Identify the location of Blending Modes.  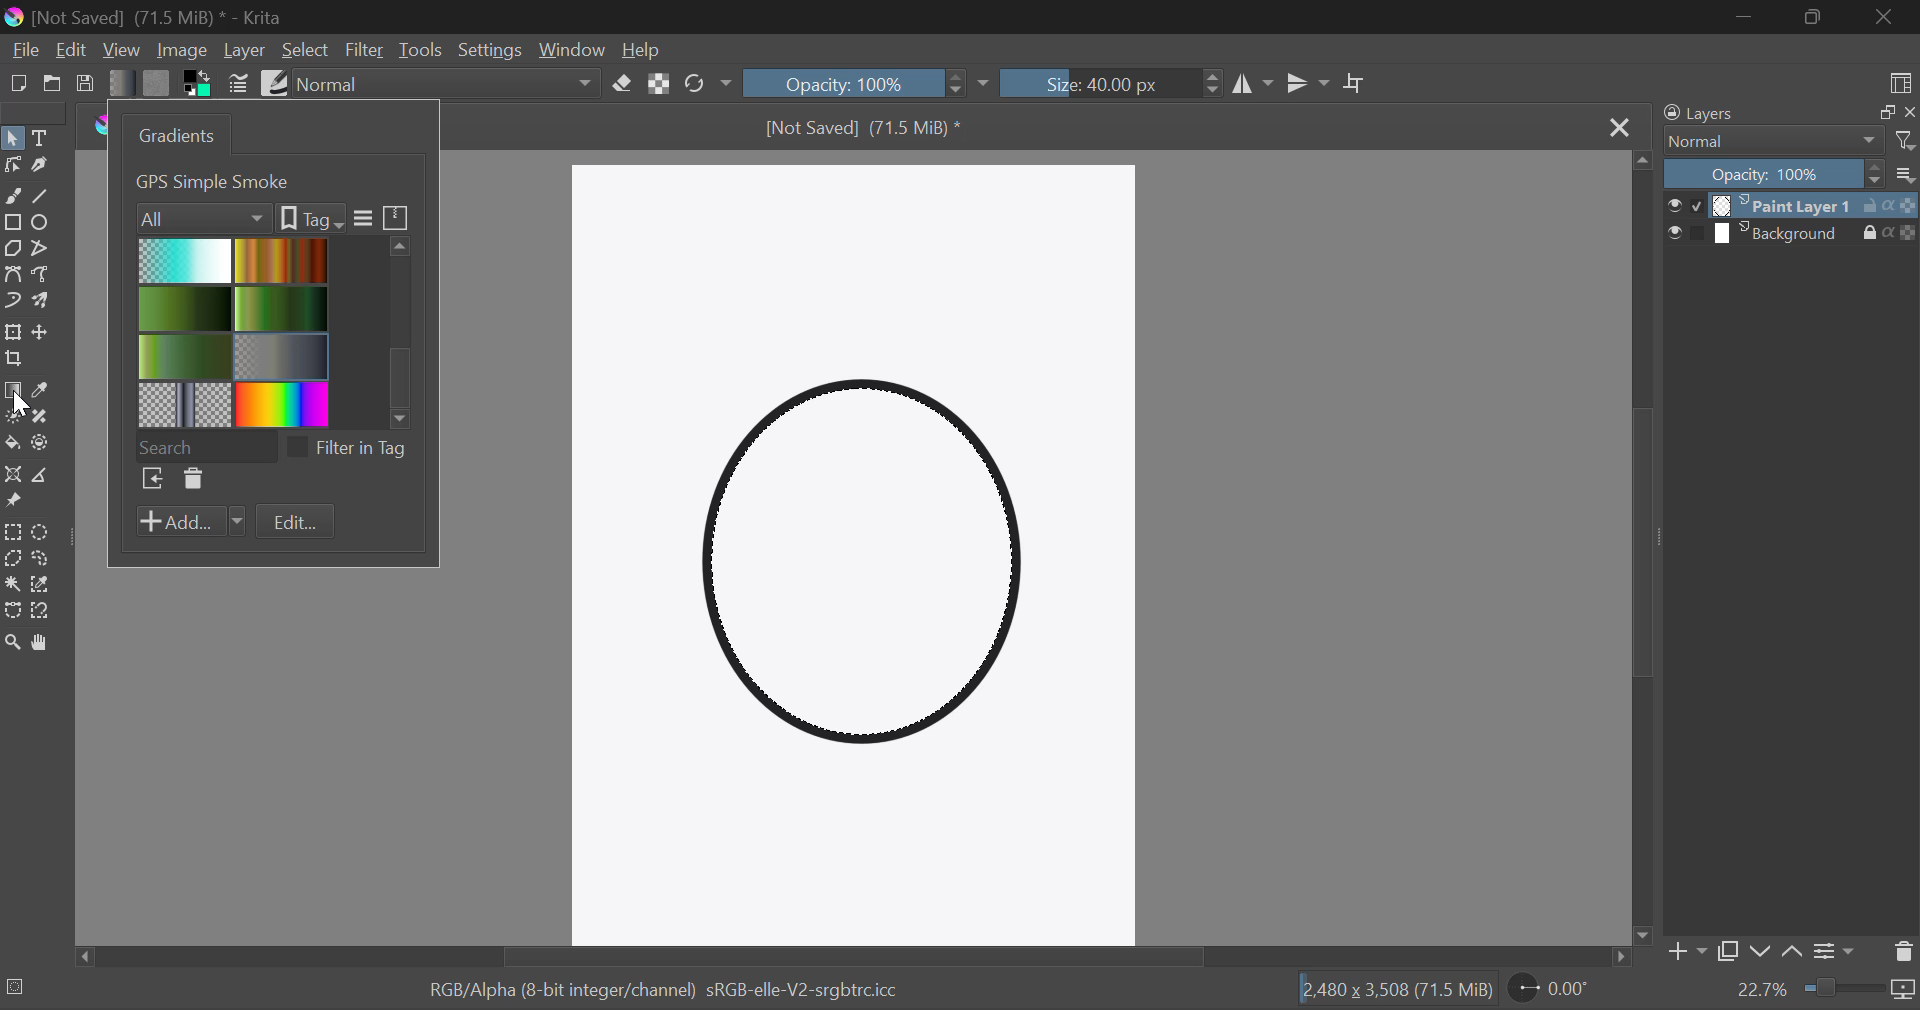
(445, 82).